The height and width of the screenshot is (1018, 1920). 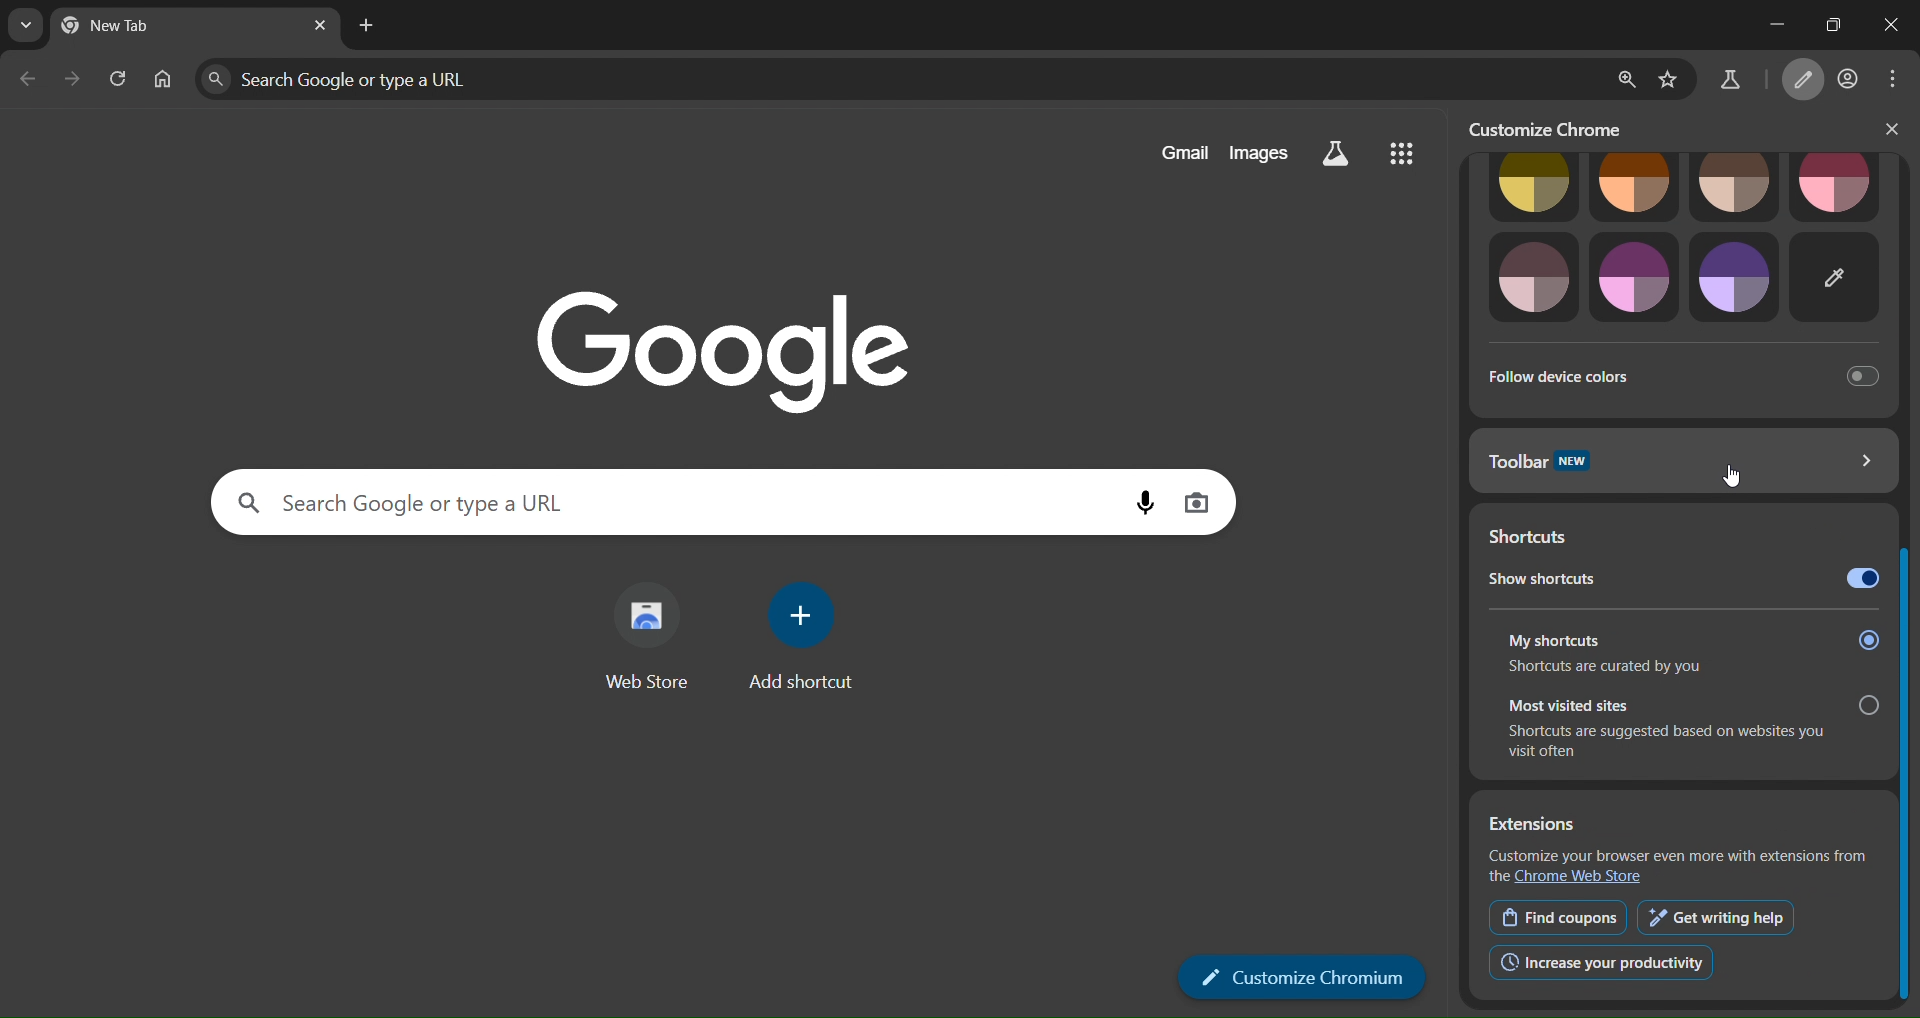 I want to click on reload, so click(x=119, y=77).